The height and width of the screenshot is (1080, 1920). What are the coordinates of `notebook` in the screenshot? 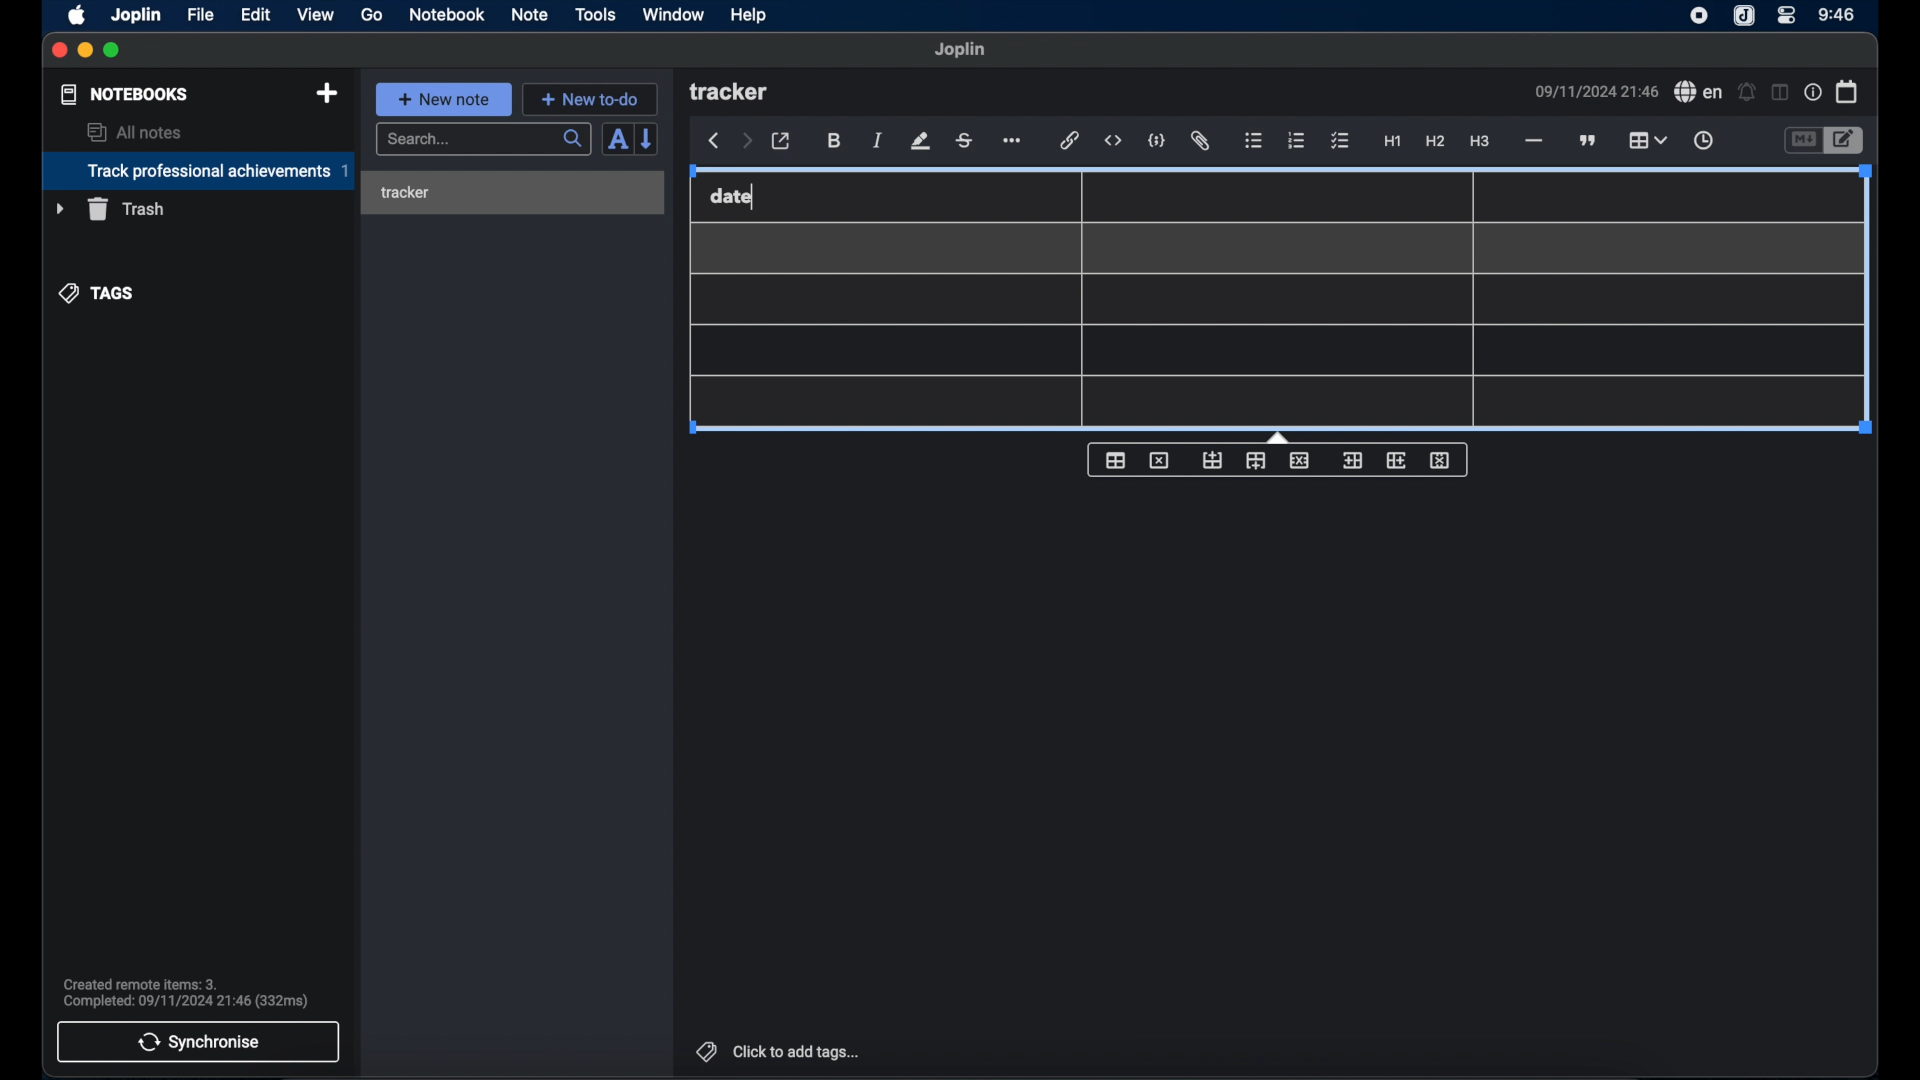 It's located at (447, 15).